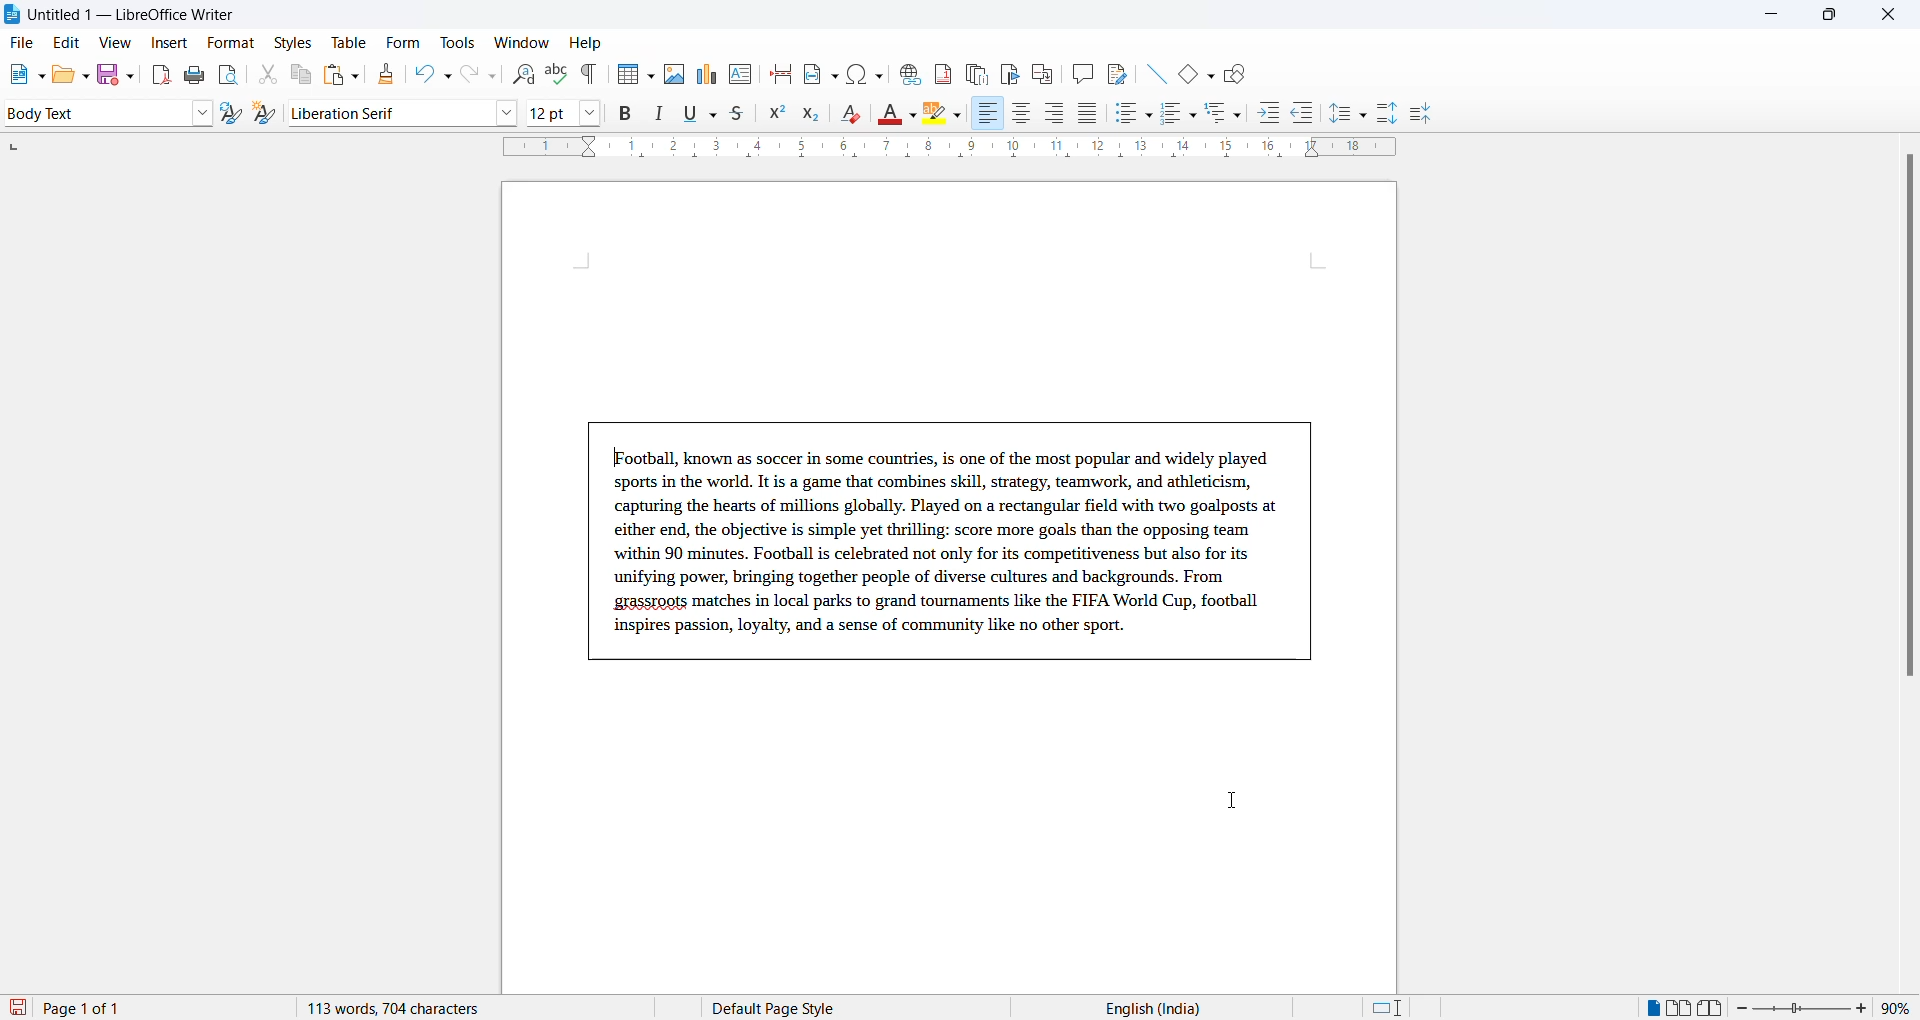 This screenshot has width=1920, height=1020. Describe the element at coordinates (1769, 18) in the screenshot. I see `minimize` at that location.